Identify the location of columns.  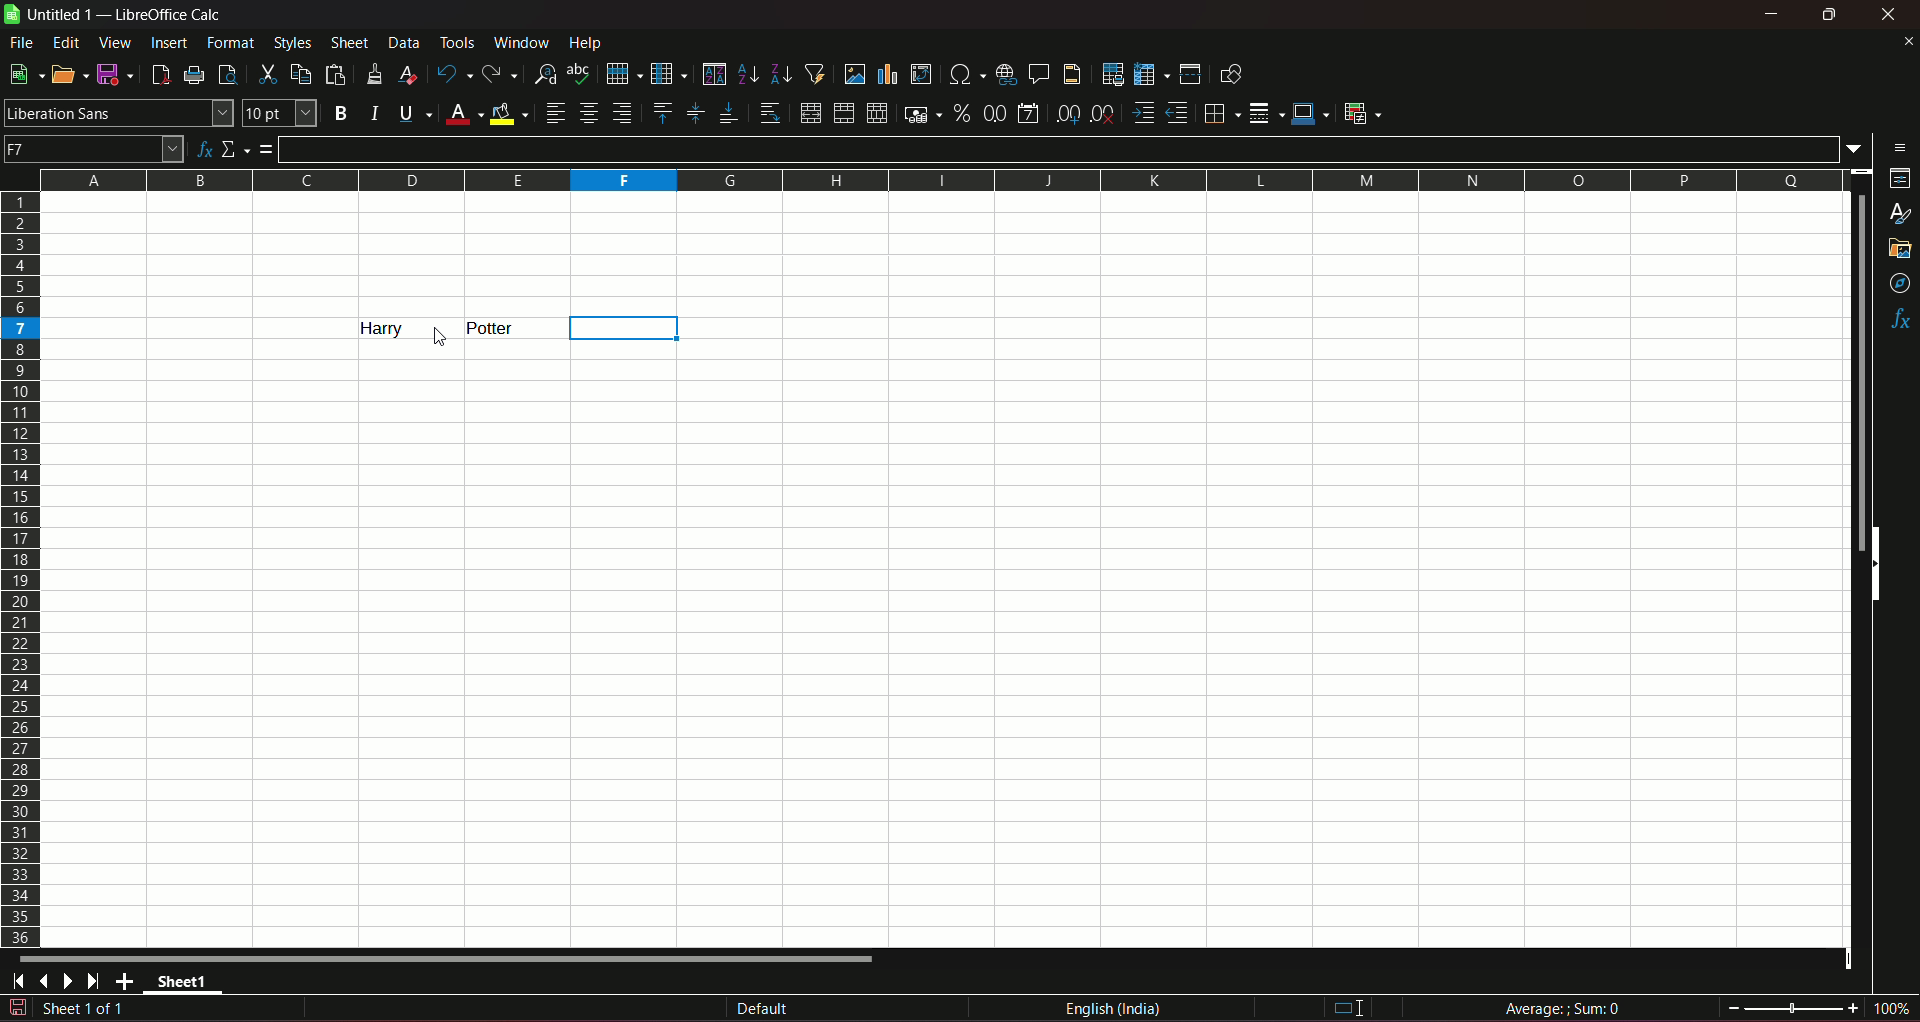
(937, 177).